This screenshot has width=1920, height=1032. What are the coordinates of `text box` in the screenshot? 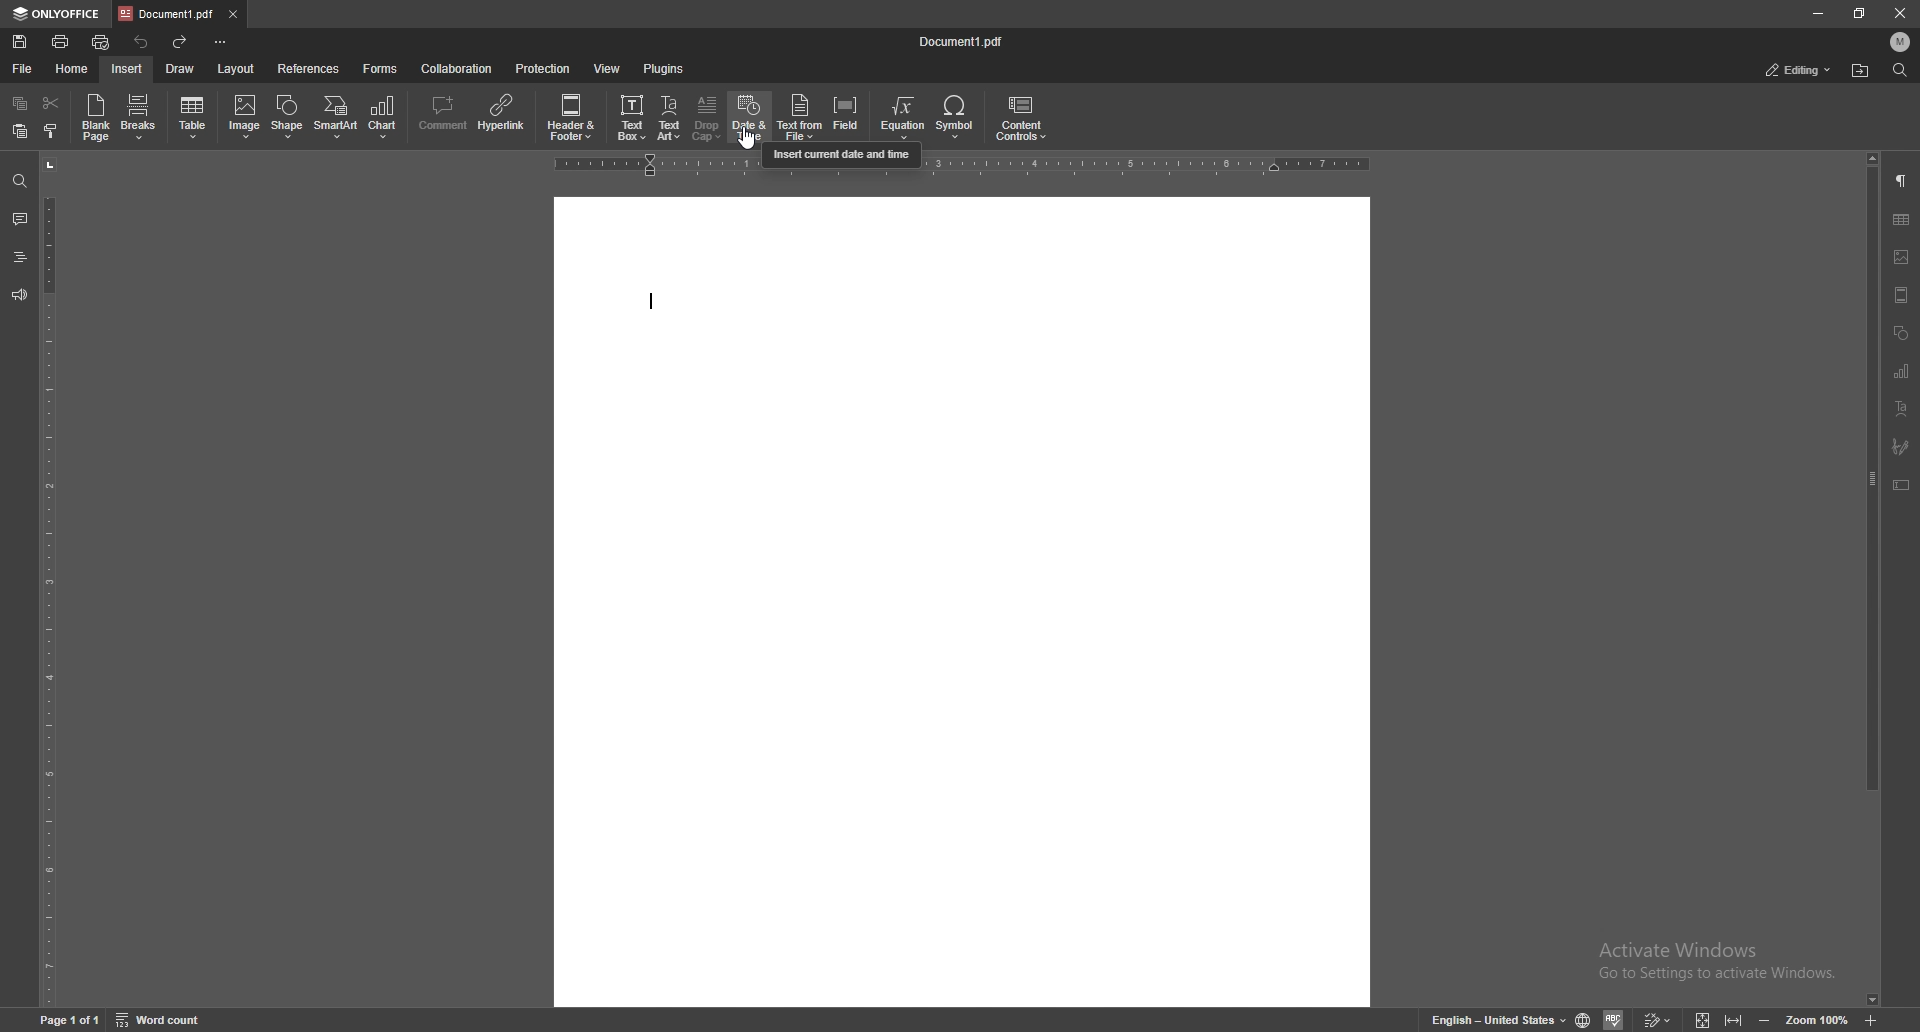 It's located at (1902, 486).